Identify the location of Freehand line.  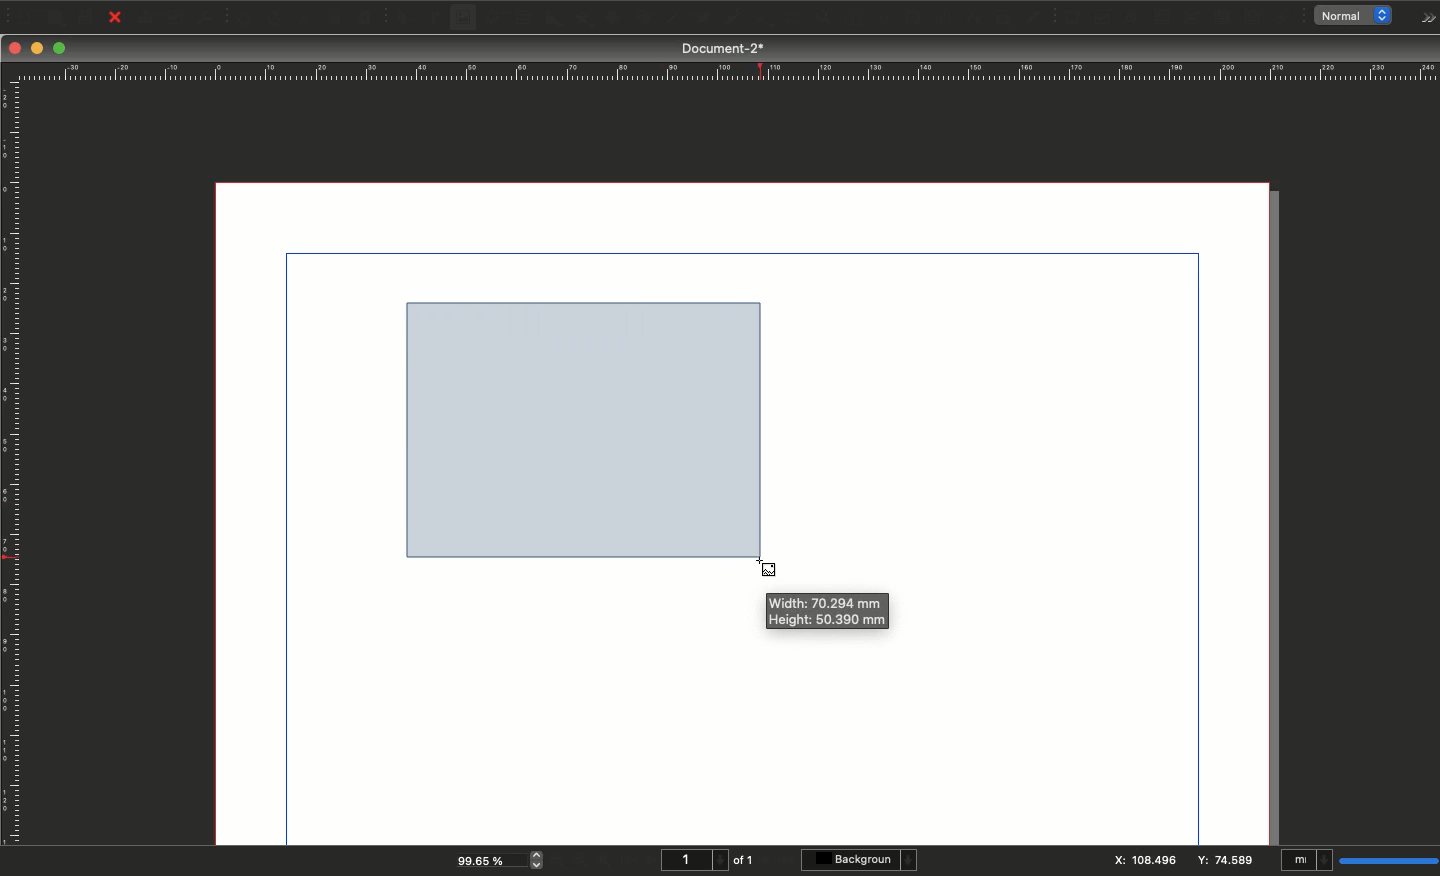
(728, 19).